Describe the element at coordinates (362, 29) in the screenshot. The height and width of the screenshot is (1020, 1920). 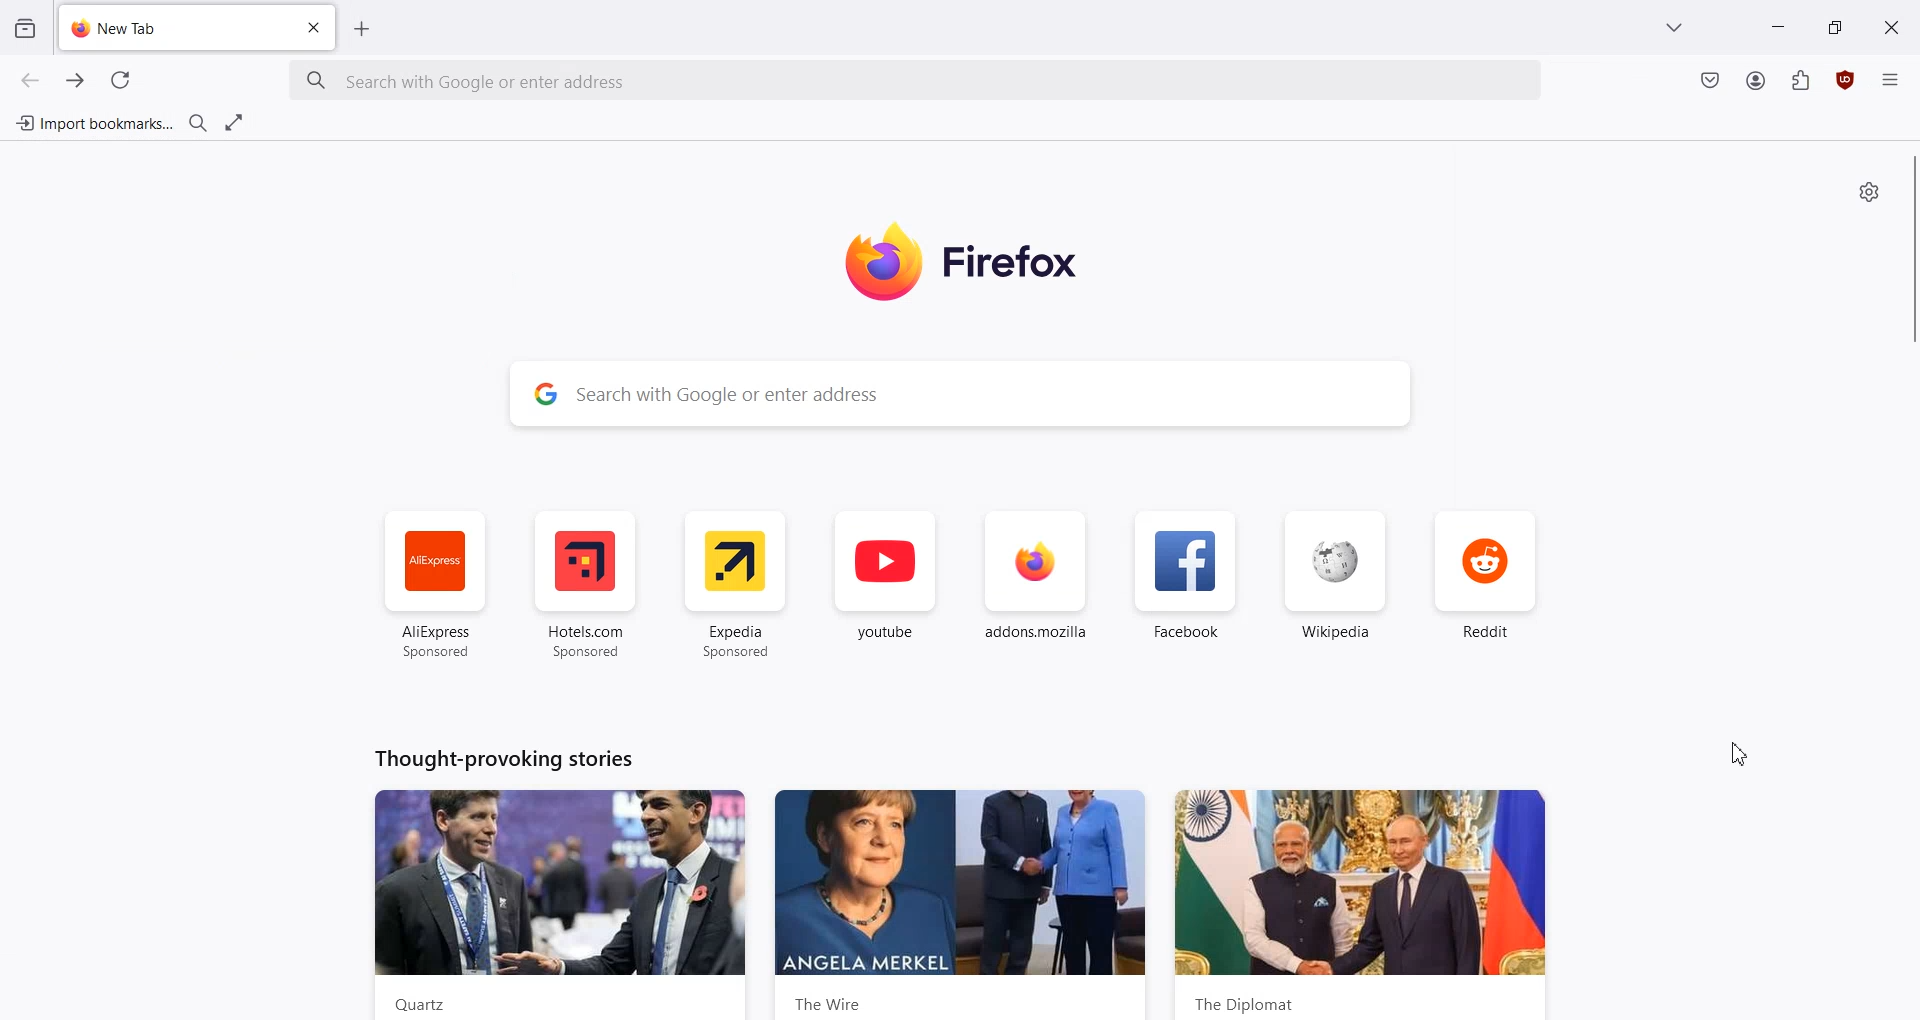
I see `Add New tab` at that location.